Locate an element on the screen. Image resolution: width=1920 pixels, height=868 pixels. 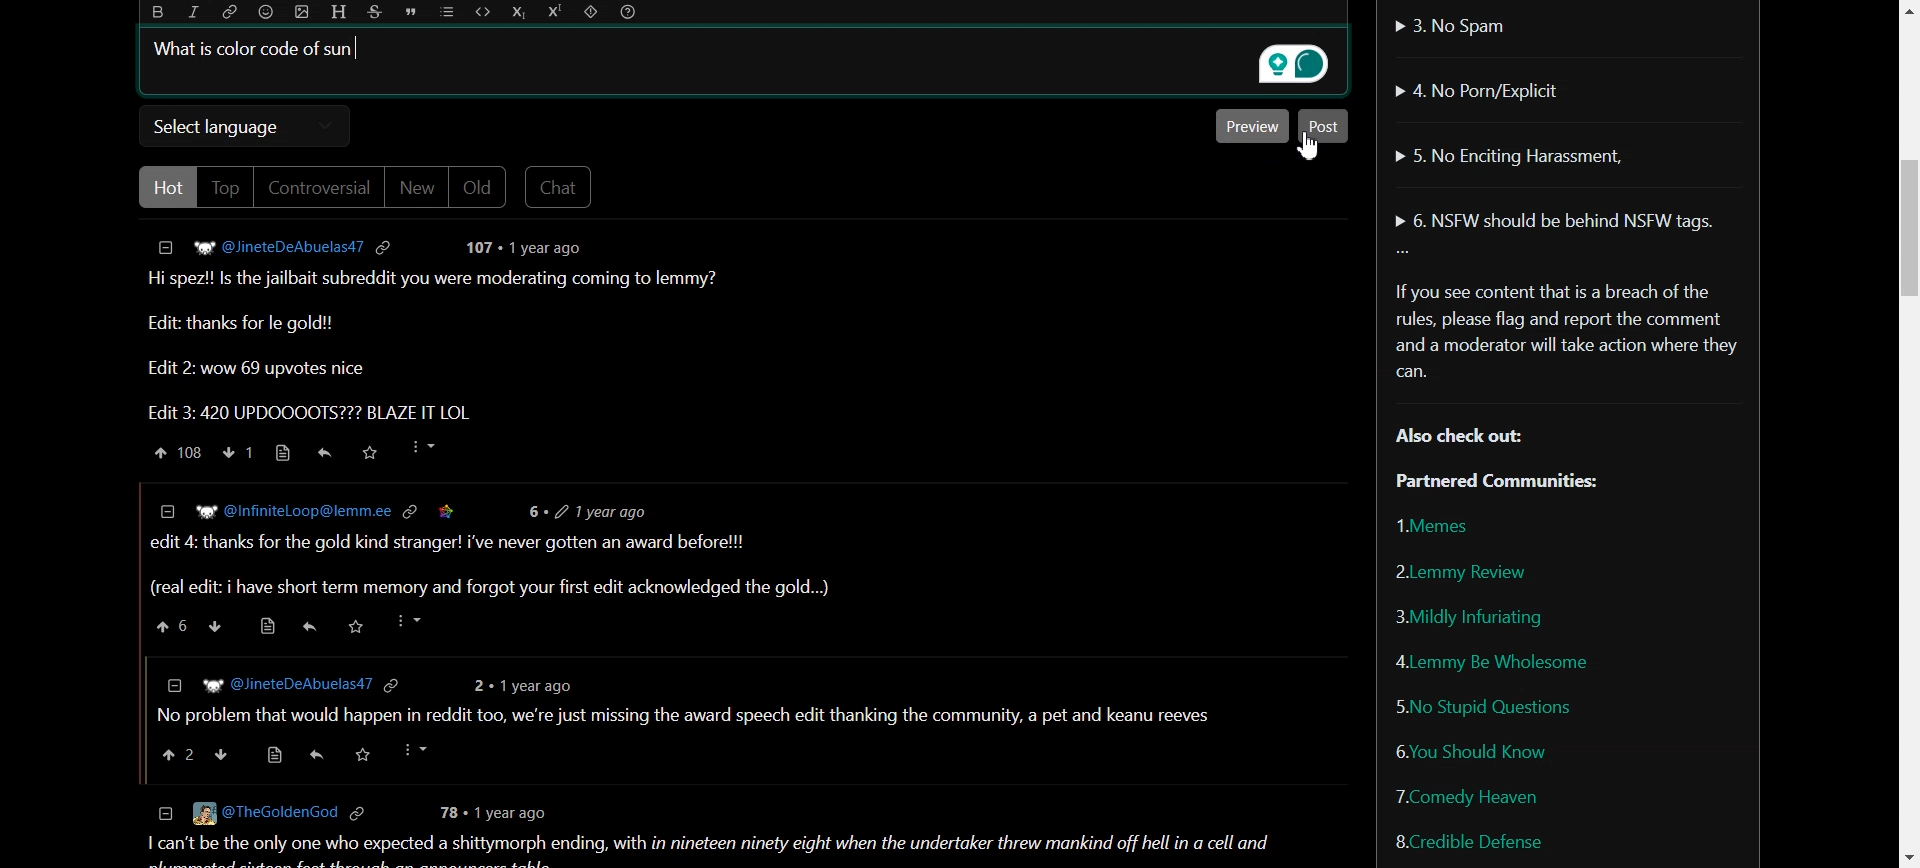
Header is located at coordinates (338, 12).